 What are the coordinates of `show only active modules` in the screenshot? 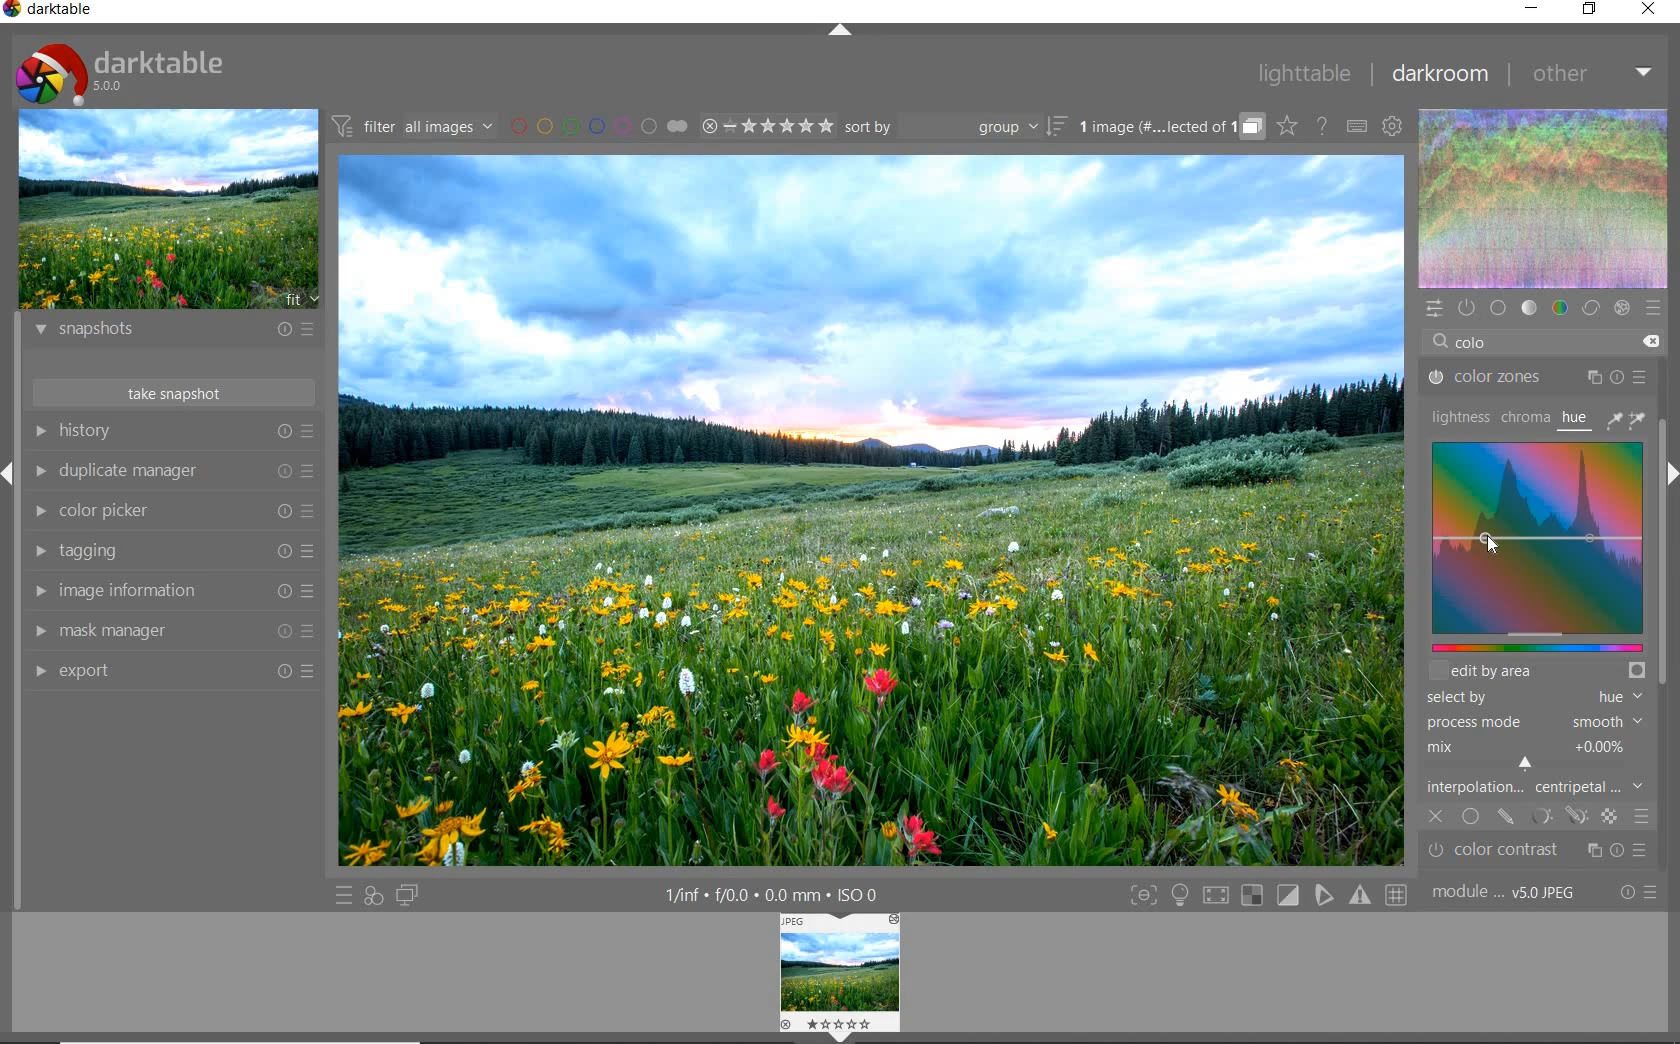 It's located at (1465, 306).